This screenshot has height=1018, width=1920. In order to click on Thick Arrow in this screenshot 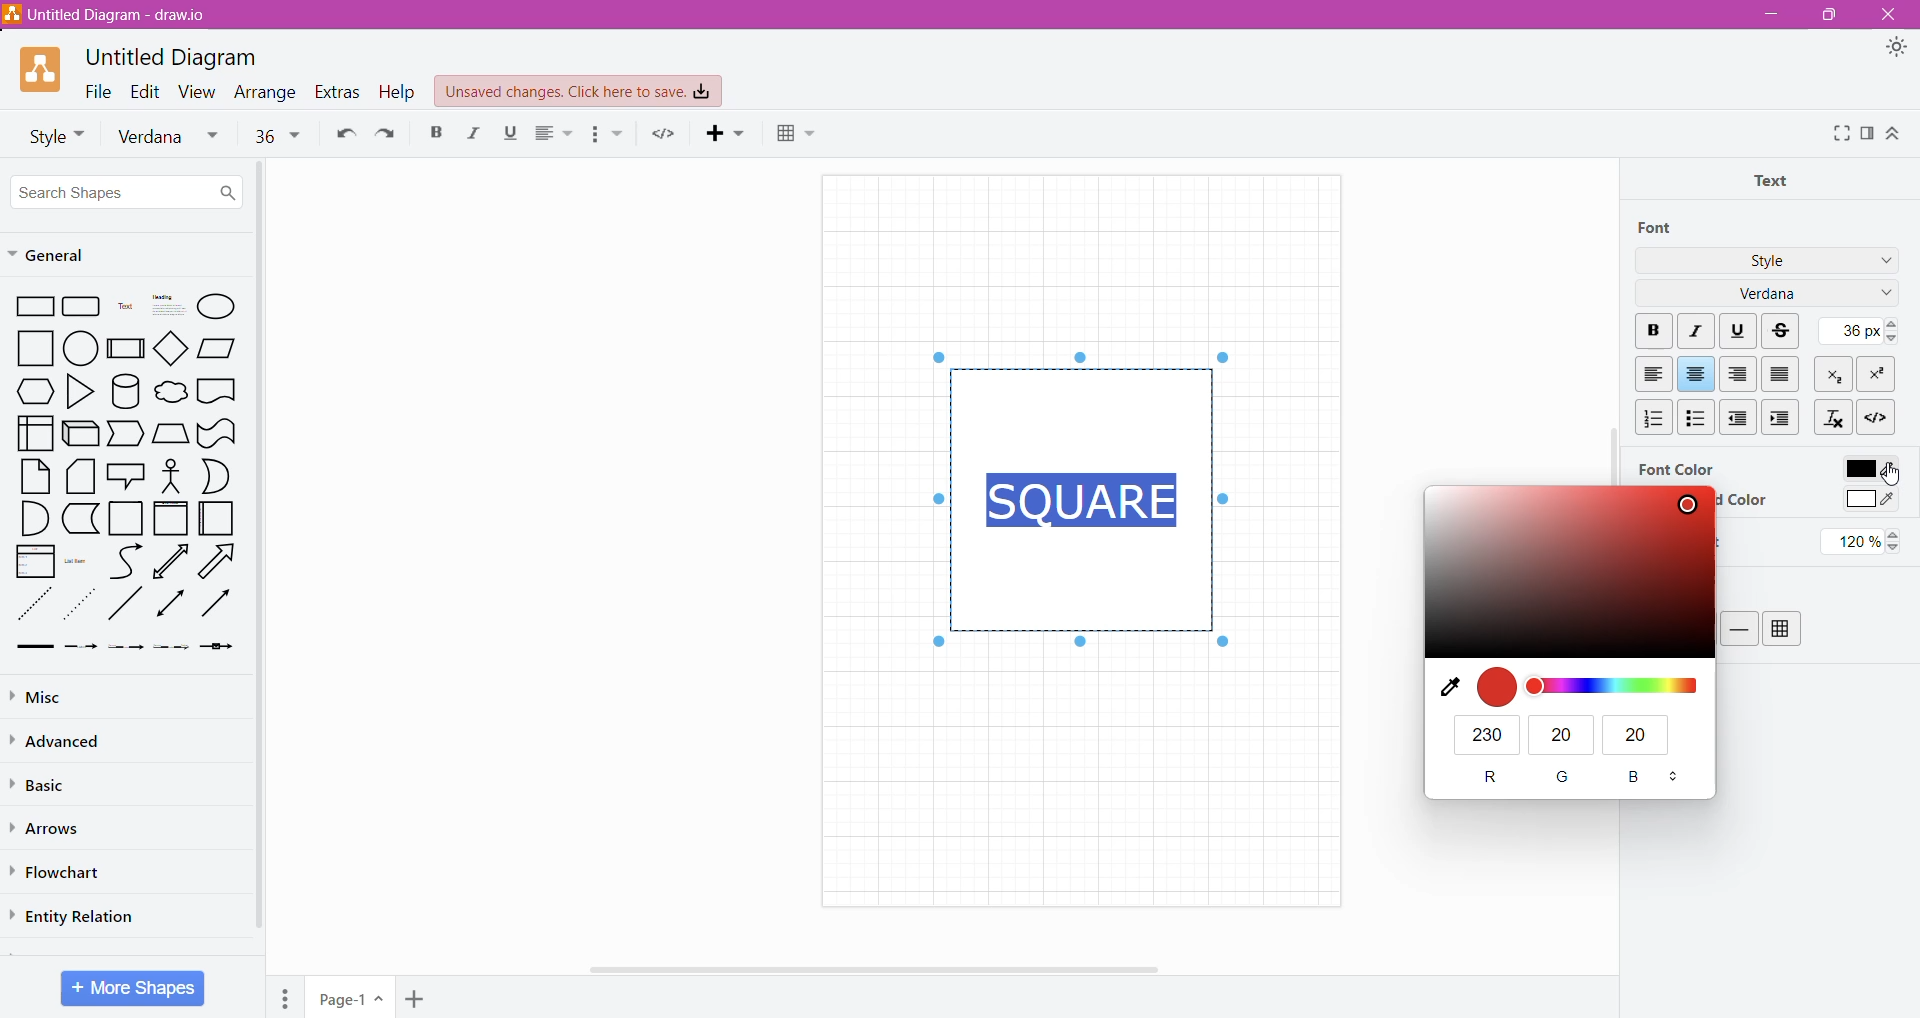, I will do `click(29, 647)`.